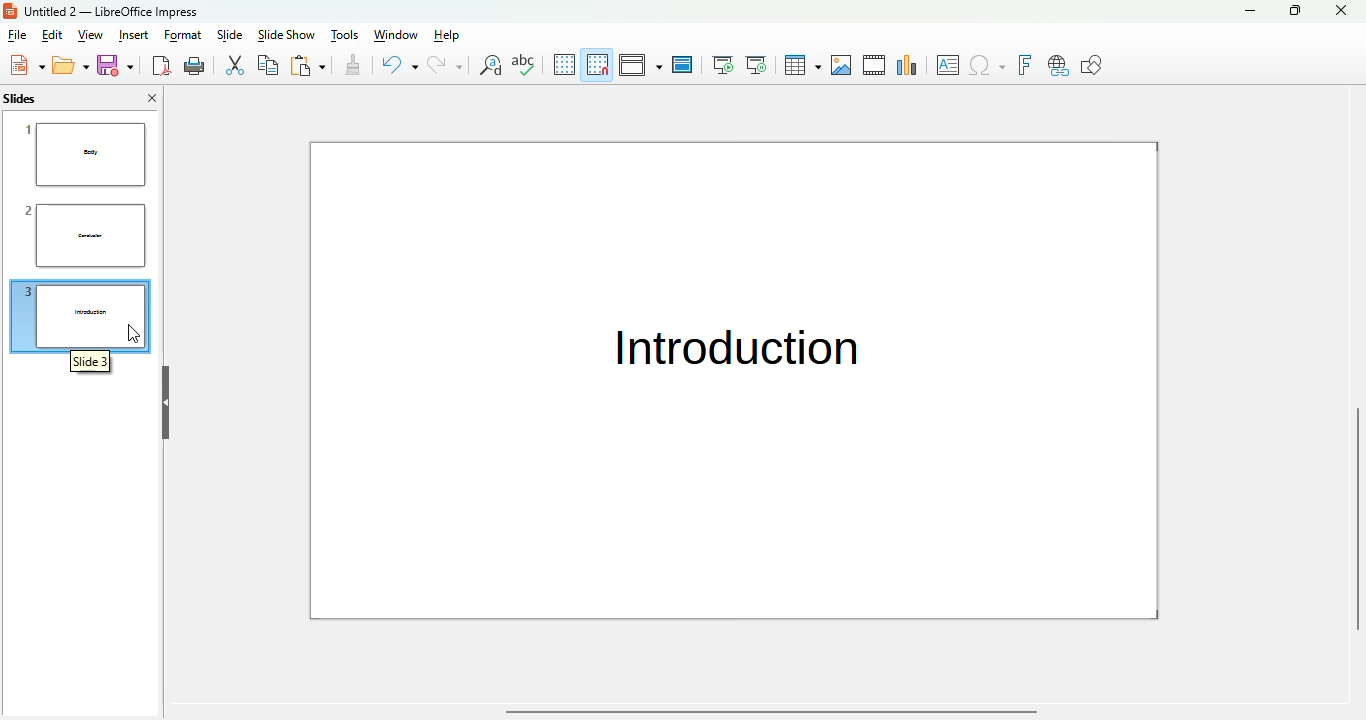 This screenshot has height=720, width=1366. What do you see at coordinates (195, 66) in the screenshot?
I see `print` at bounding box center [195, 66].